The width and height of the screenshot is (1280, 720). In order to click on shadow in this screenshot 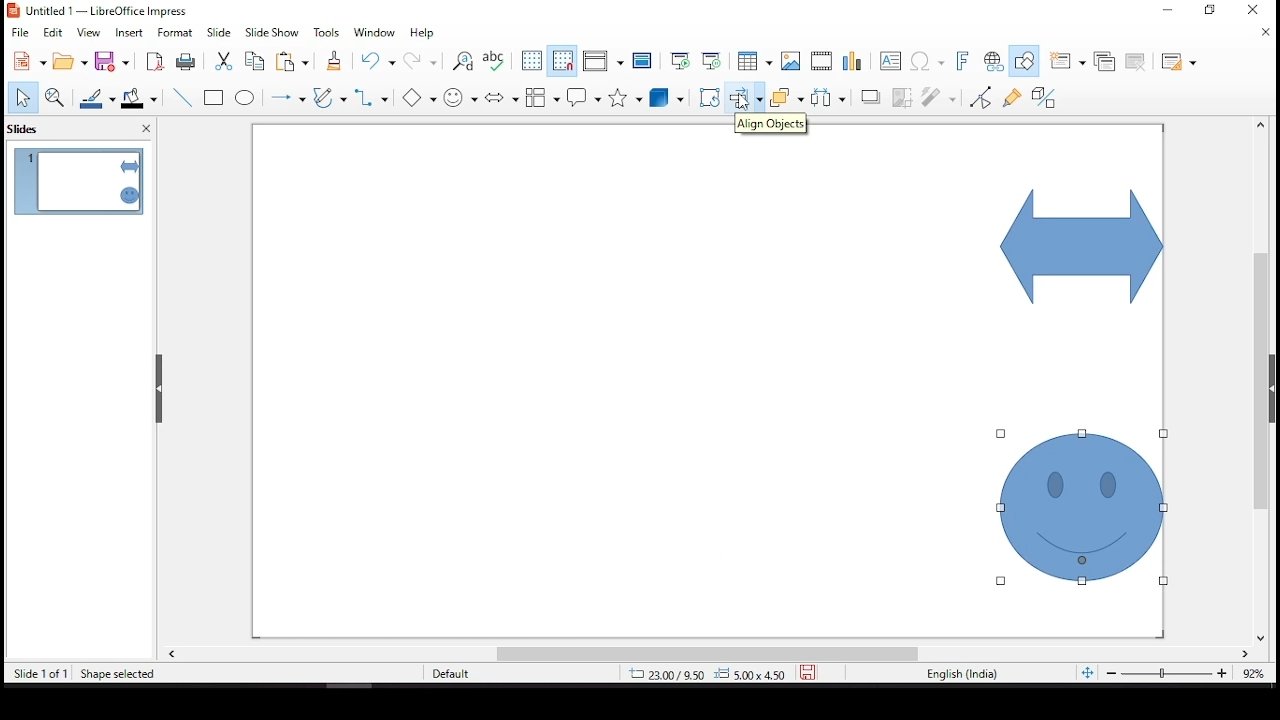, I will do `click(867, 98)`.